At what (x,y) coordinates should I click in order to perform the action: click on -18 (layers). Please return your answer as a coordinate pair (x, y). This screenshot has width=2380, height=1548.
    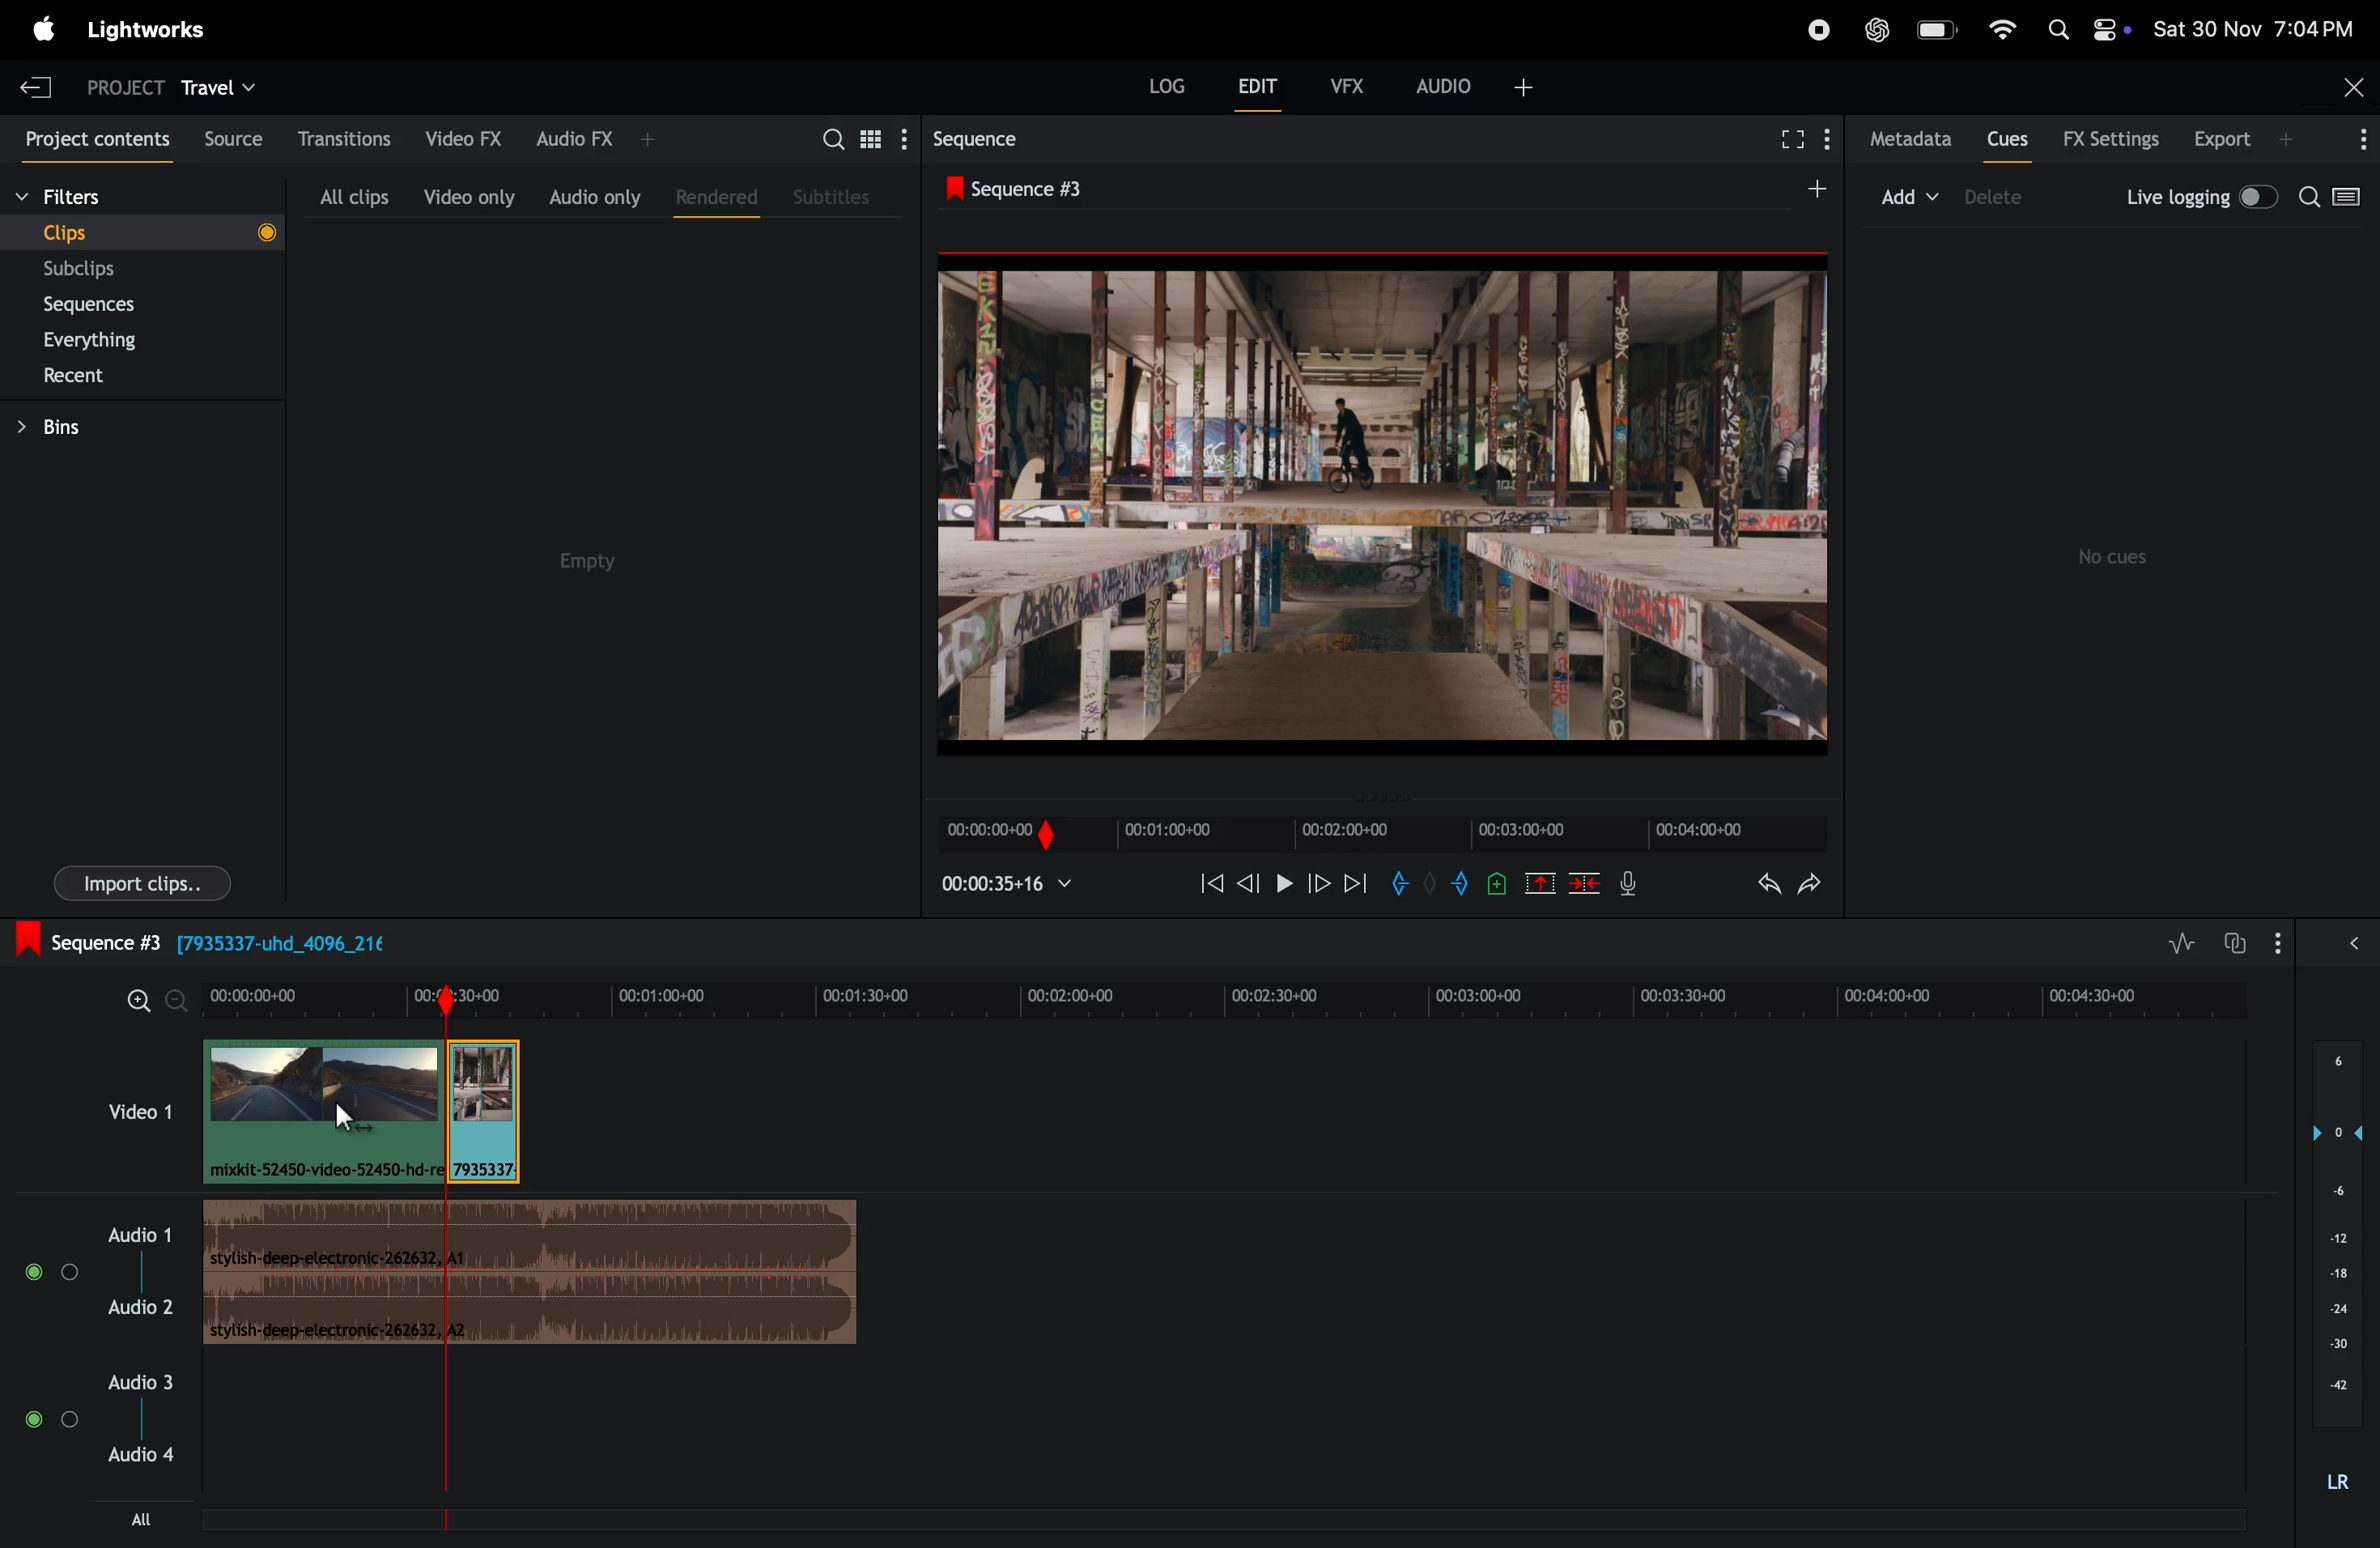
    Looking at the image, I should click on (2333, 1275).